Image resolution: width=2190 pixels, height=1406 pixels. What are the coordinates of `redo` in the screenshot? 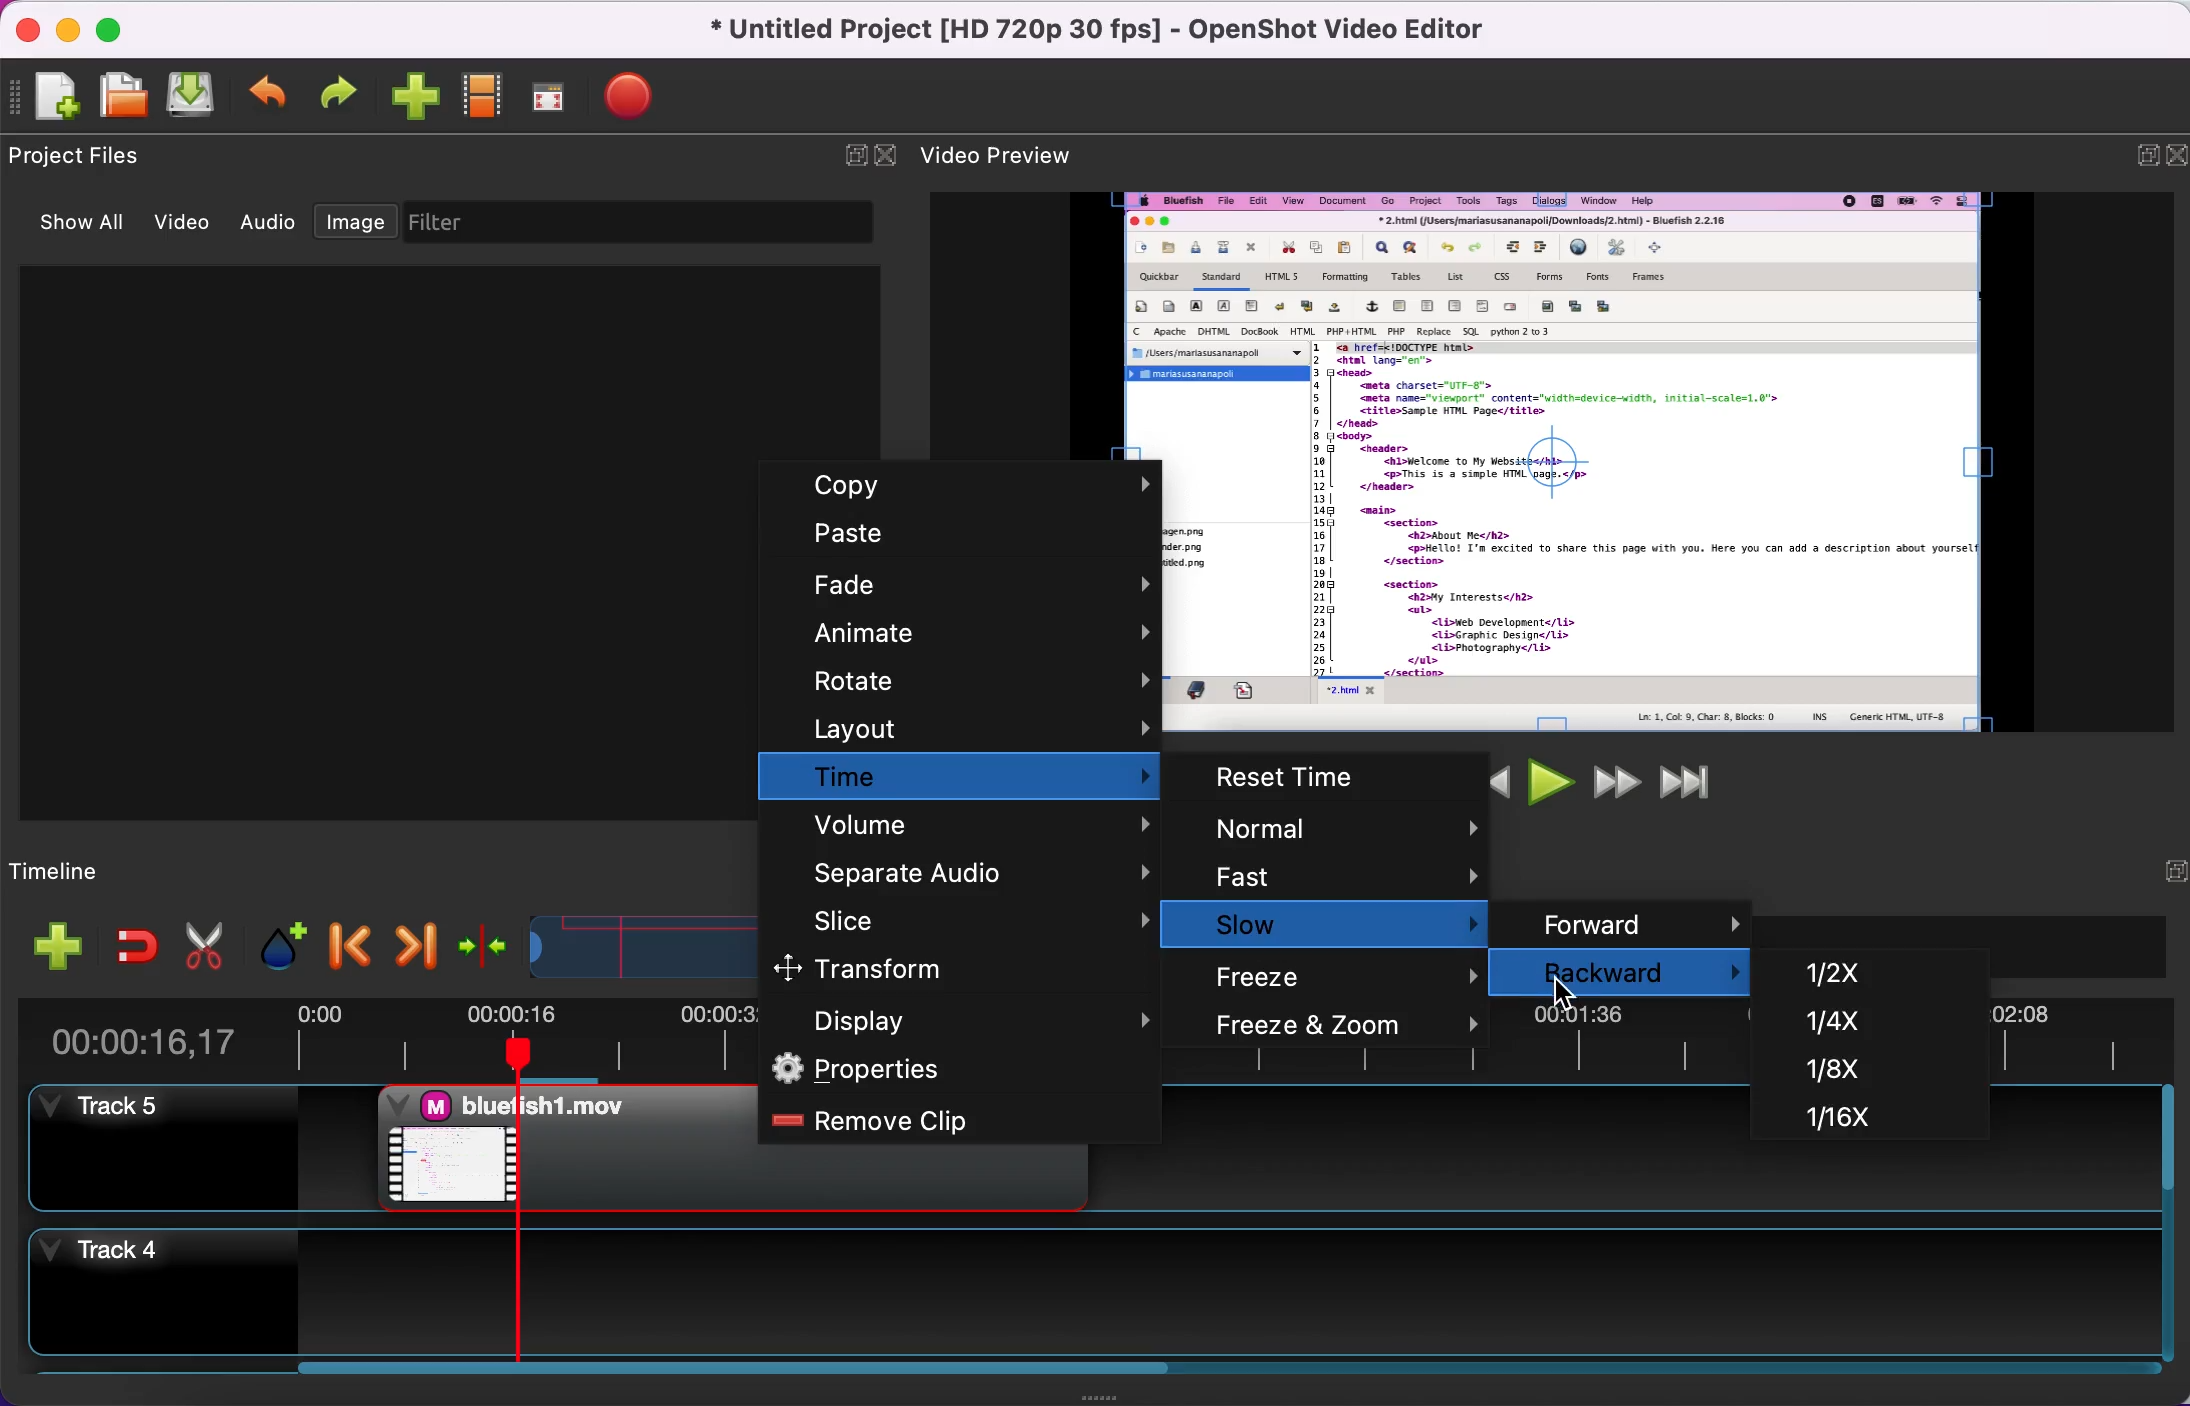 It's located at (345, 93).